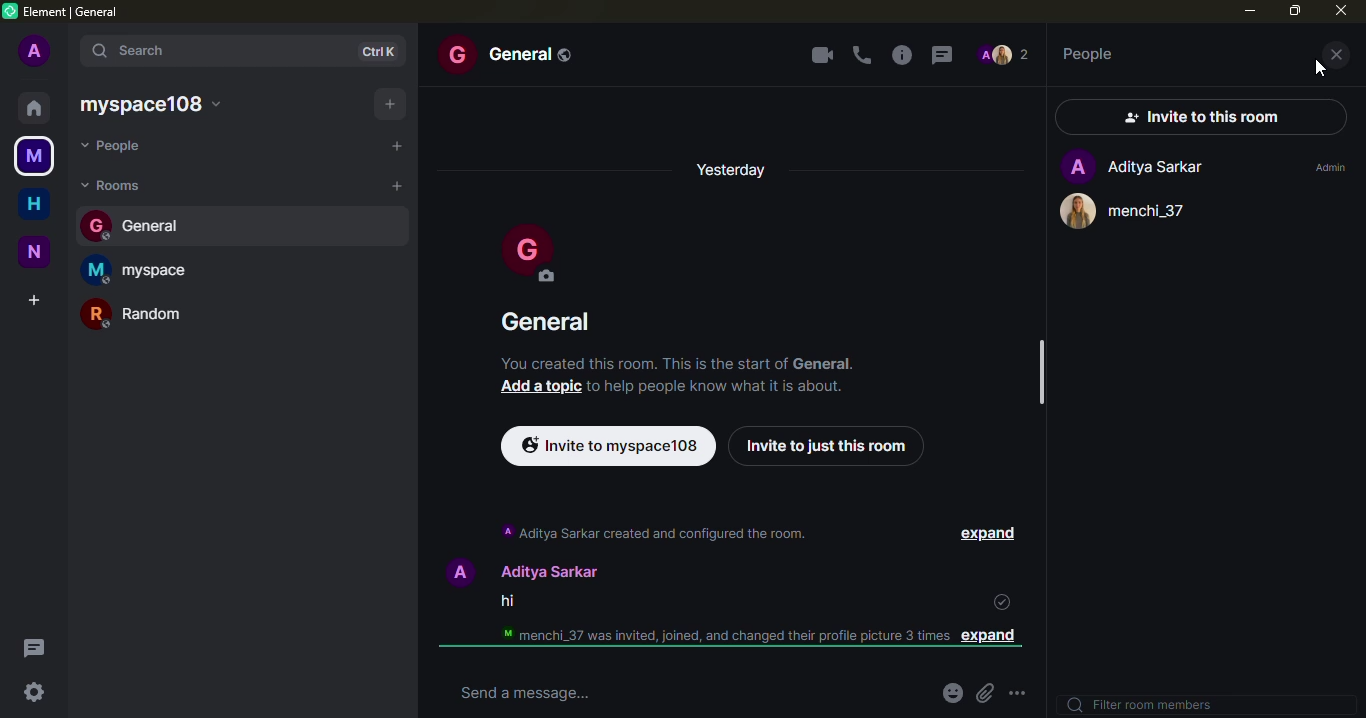 The height and width of the screenshot is (718, 1366). I want to click on general, so click(515, 53).